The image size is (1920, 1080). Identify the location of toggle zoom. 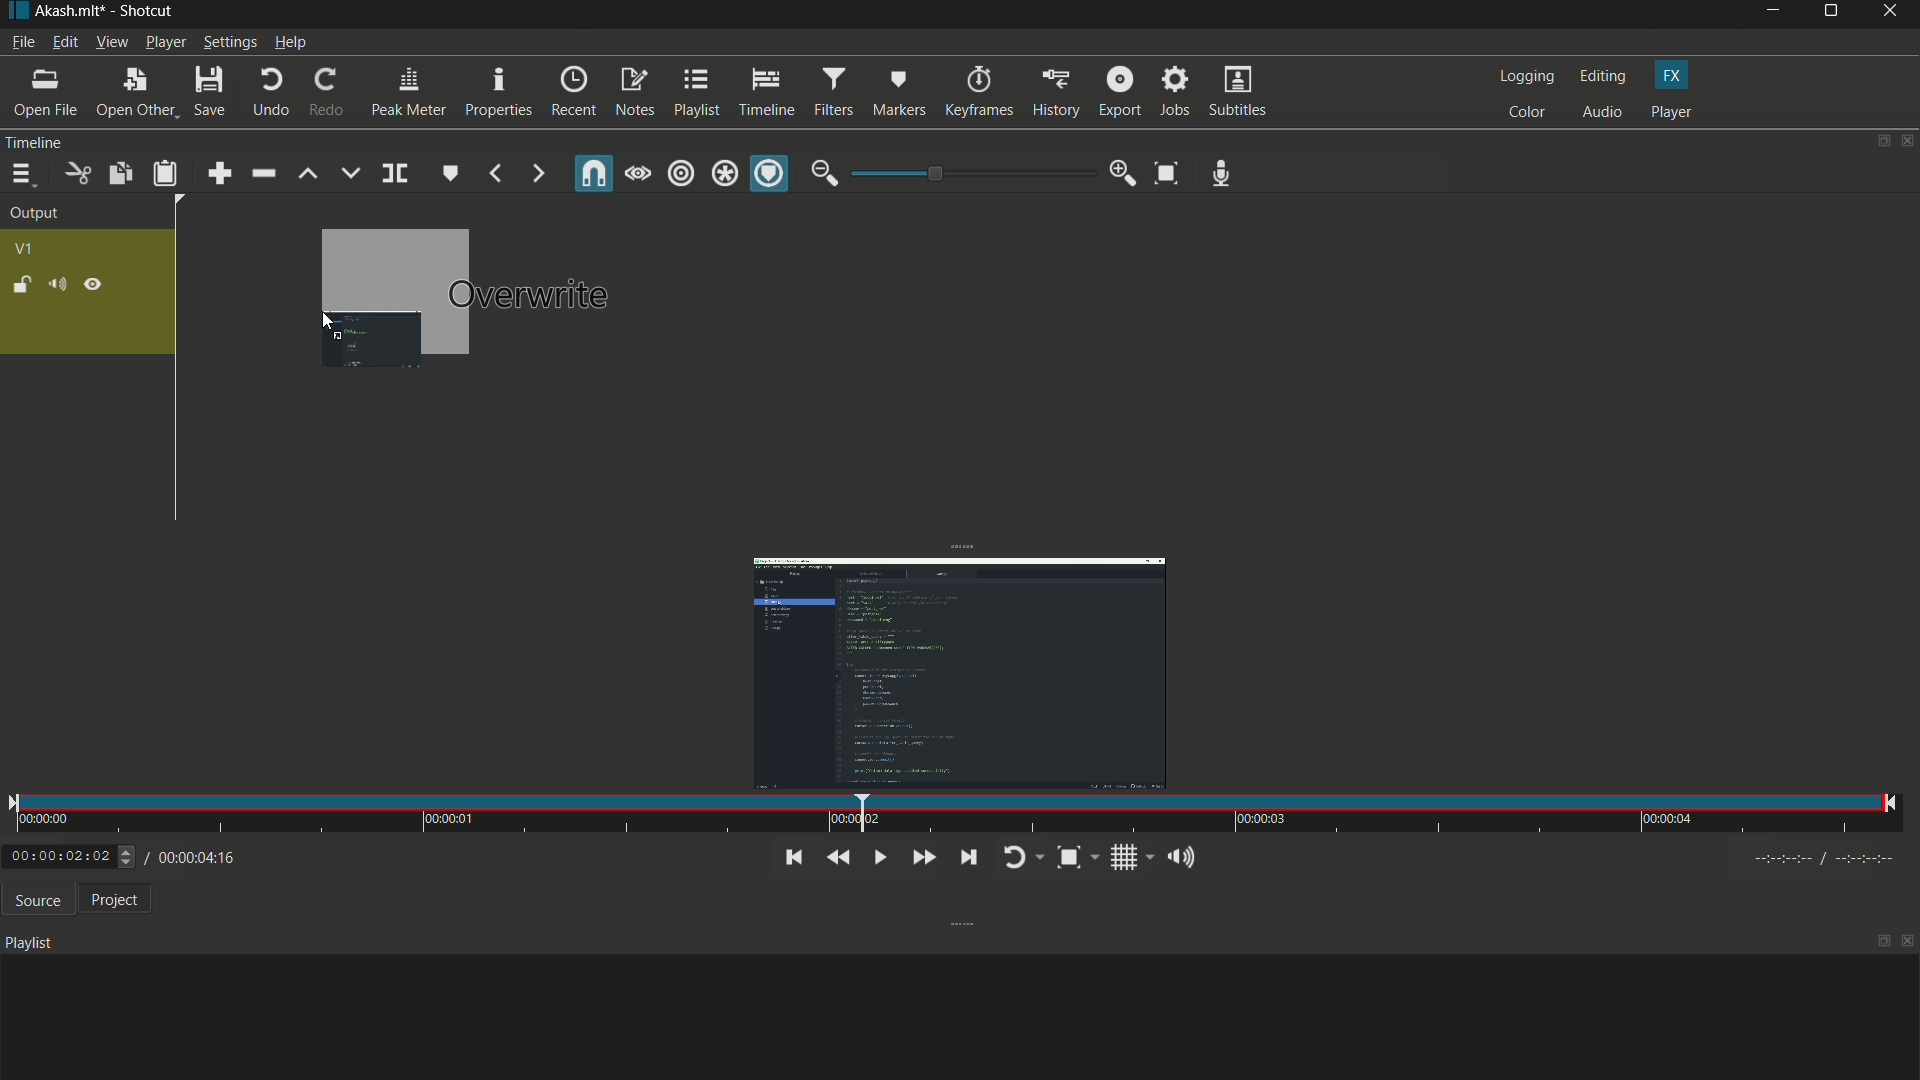
(1076, 857).